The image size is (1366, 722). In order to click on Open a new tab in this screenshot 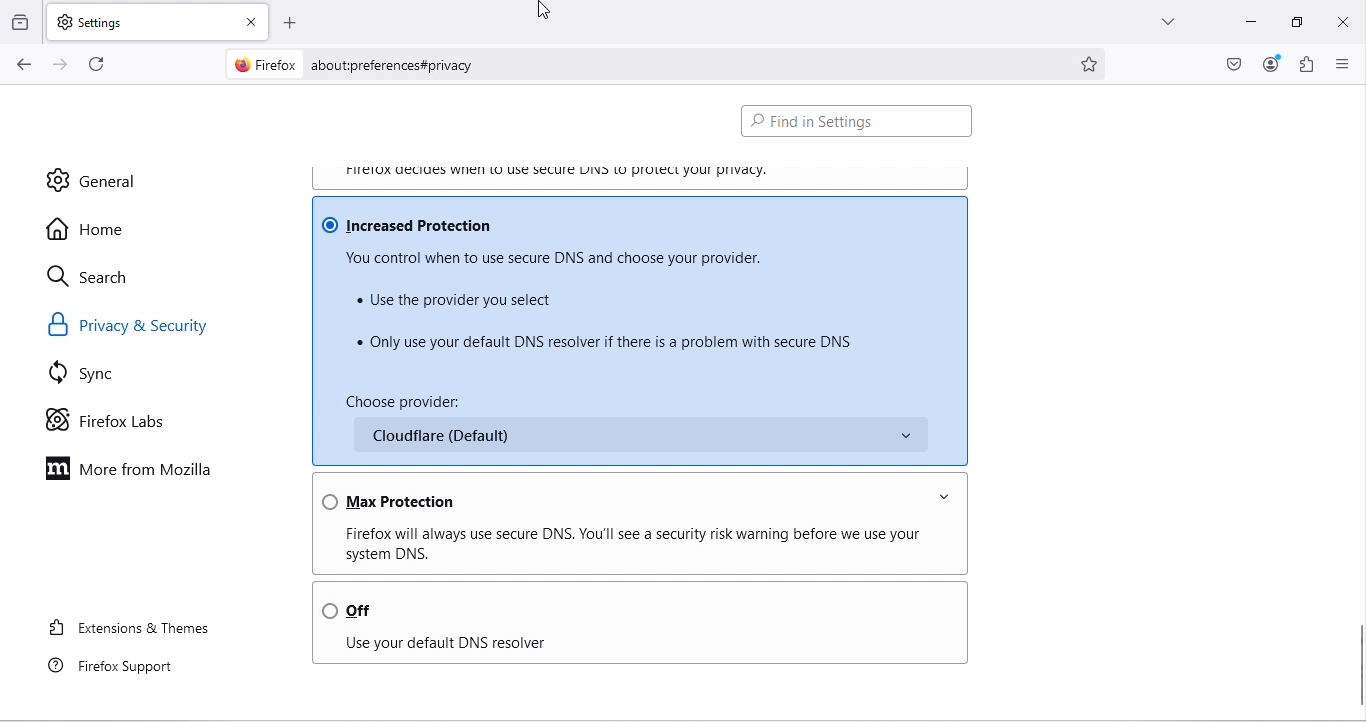, I will do `click(287, 19)`.